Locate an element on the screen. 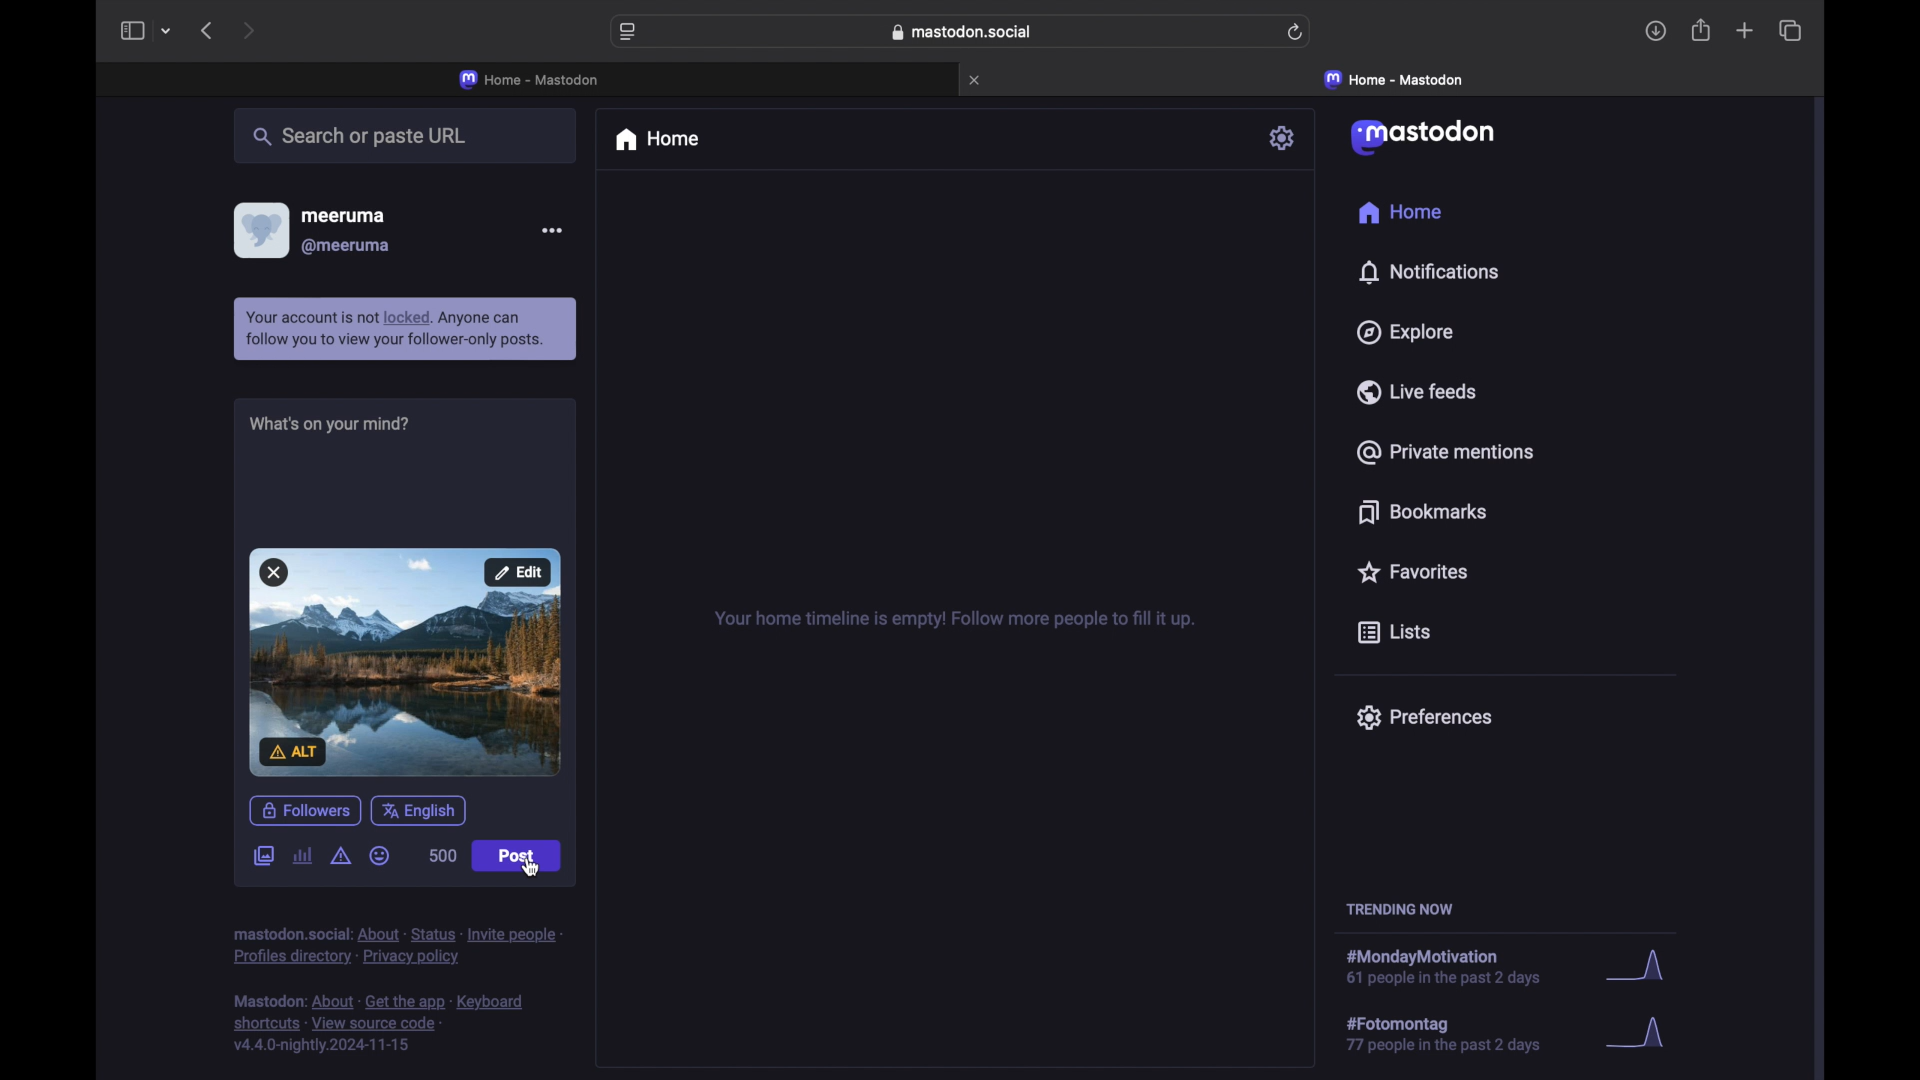  profile picture is located at coordinates (260, 229).